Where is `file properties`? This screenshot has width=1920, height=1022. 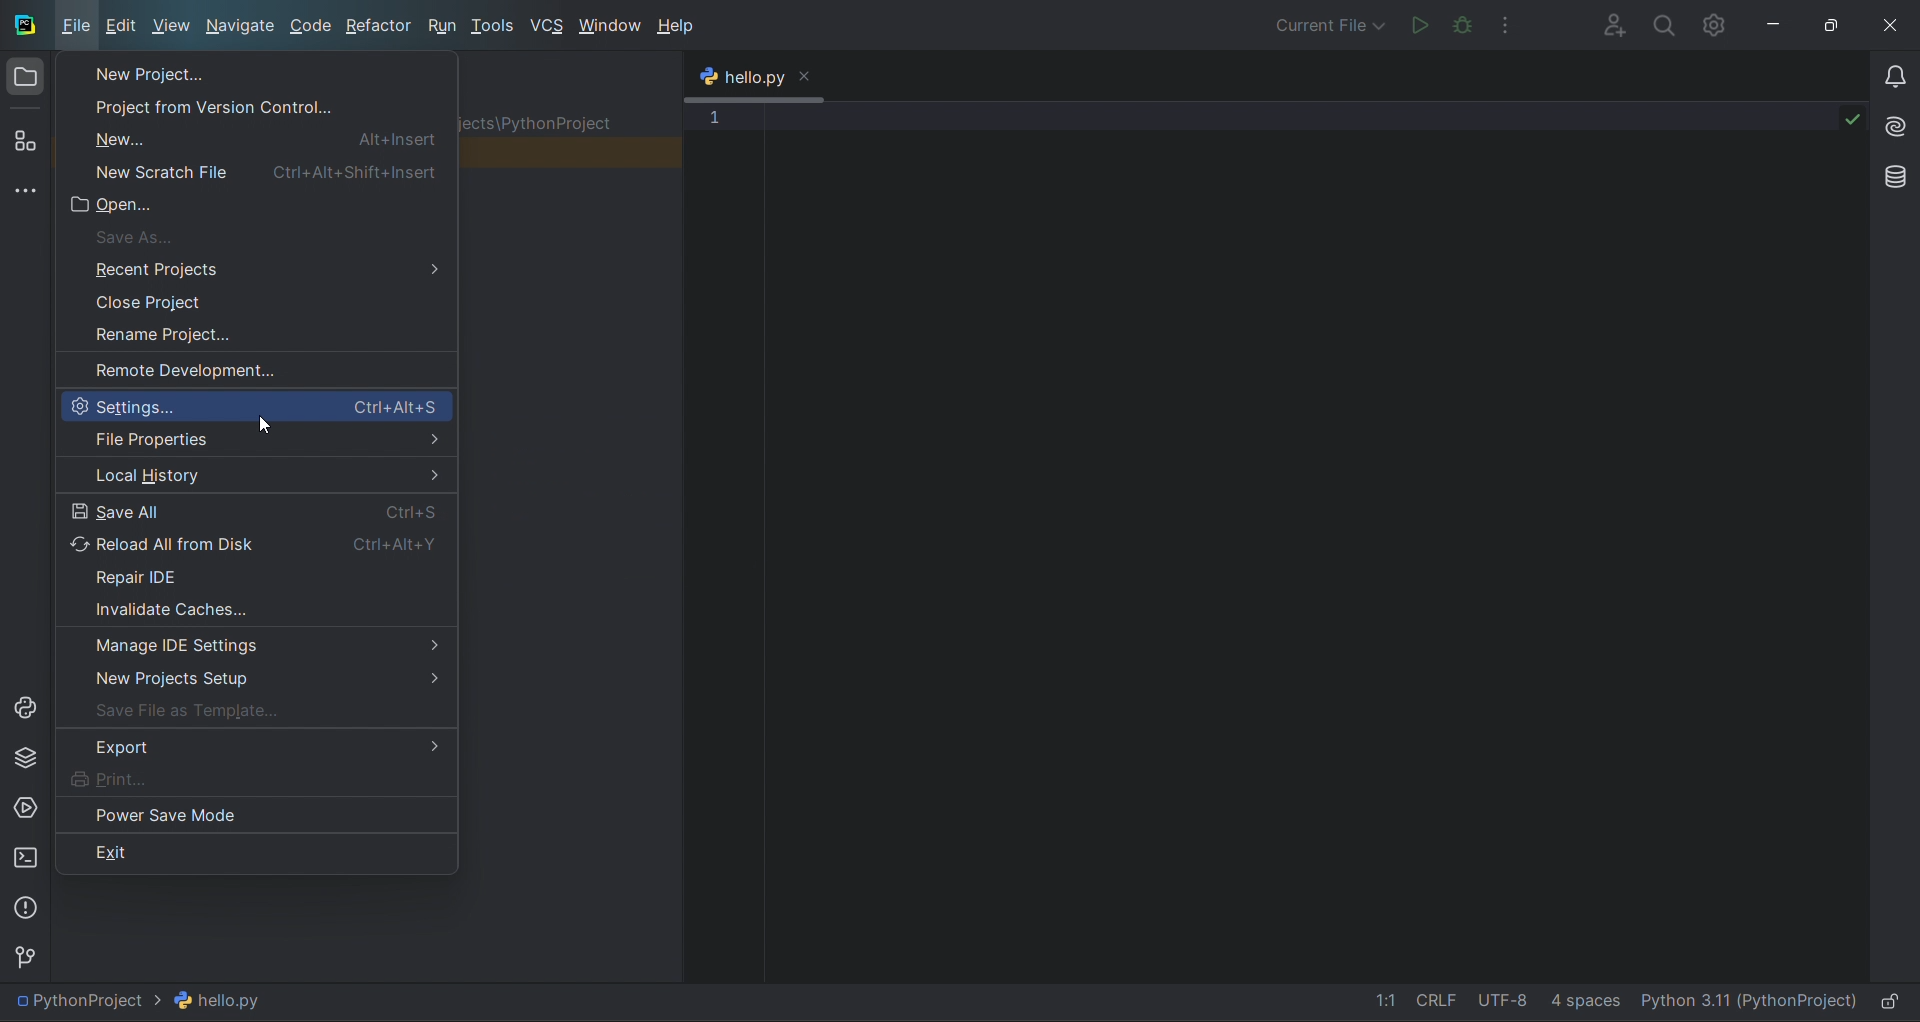 file properties is located at coordinates (261, 441).